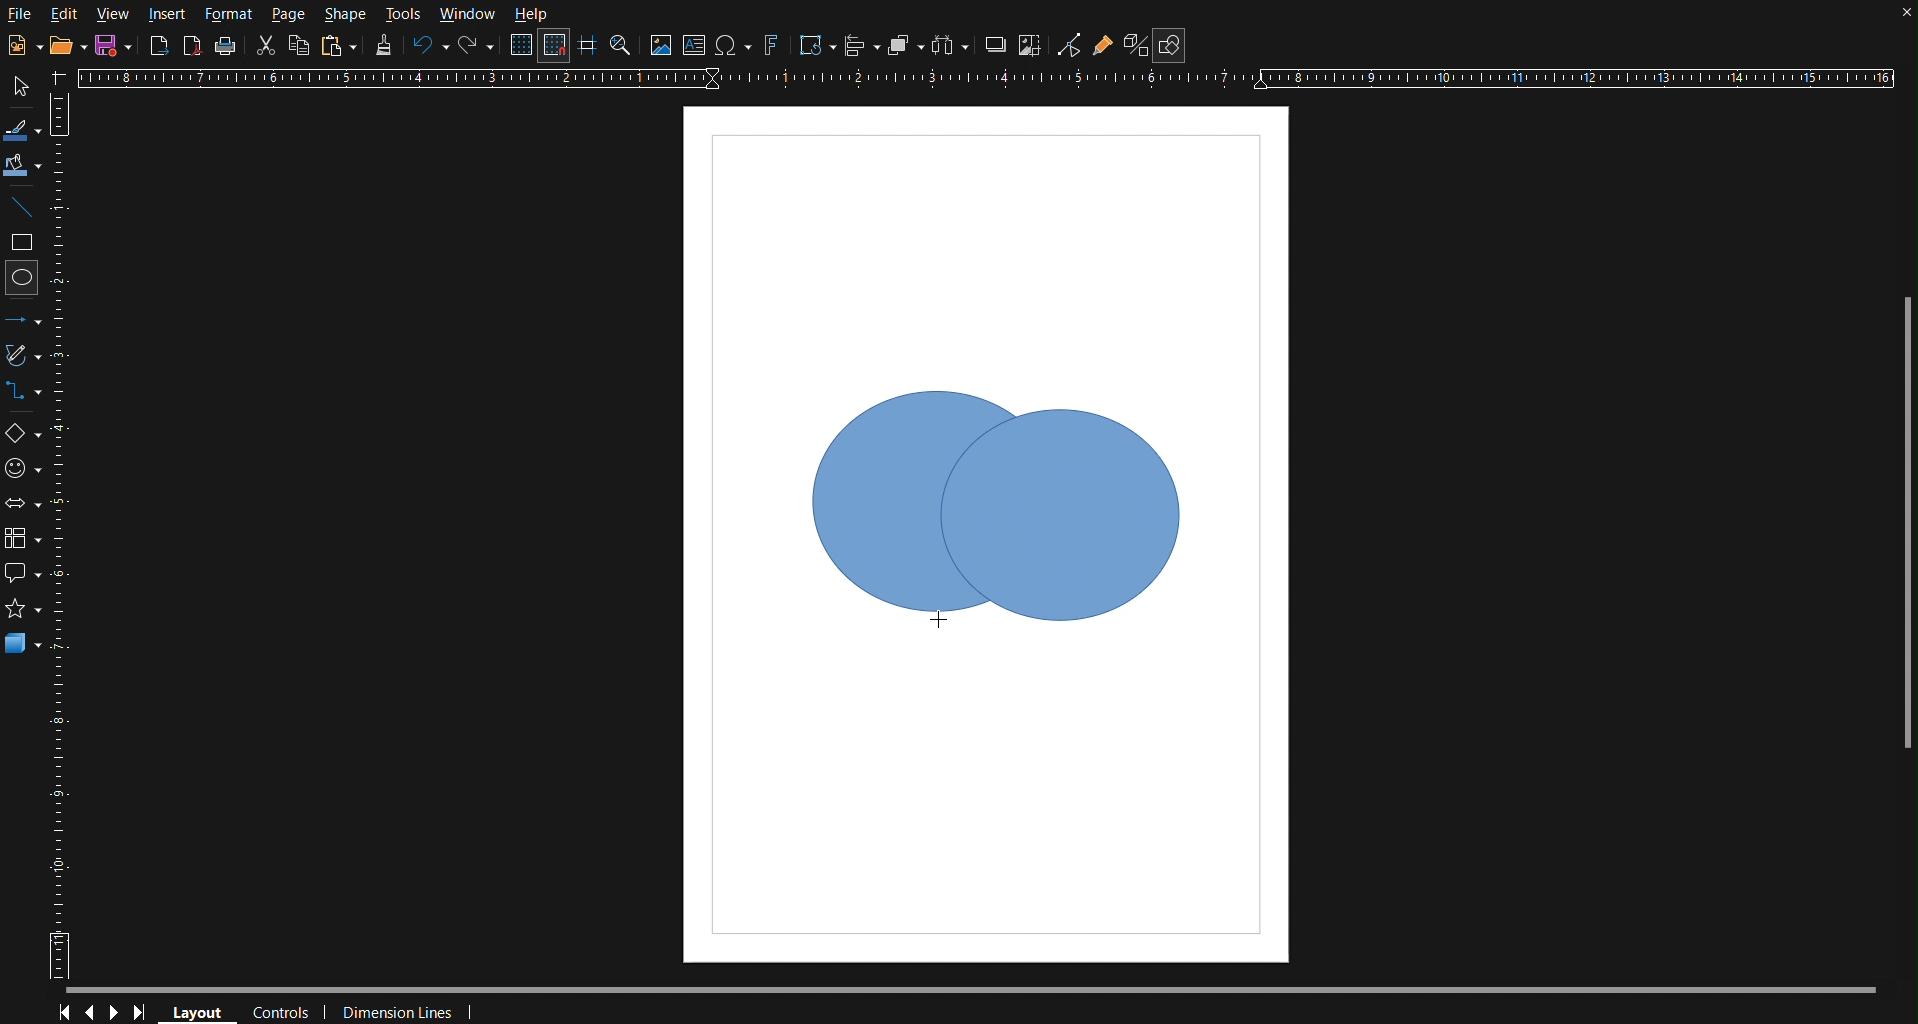 This screenshot has width=1918, height=1024. Describe the element at coordinates (228, 45) in the screenshot. I see `Print` at that location.